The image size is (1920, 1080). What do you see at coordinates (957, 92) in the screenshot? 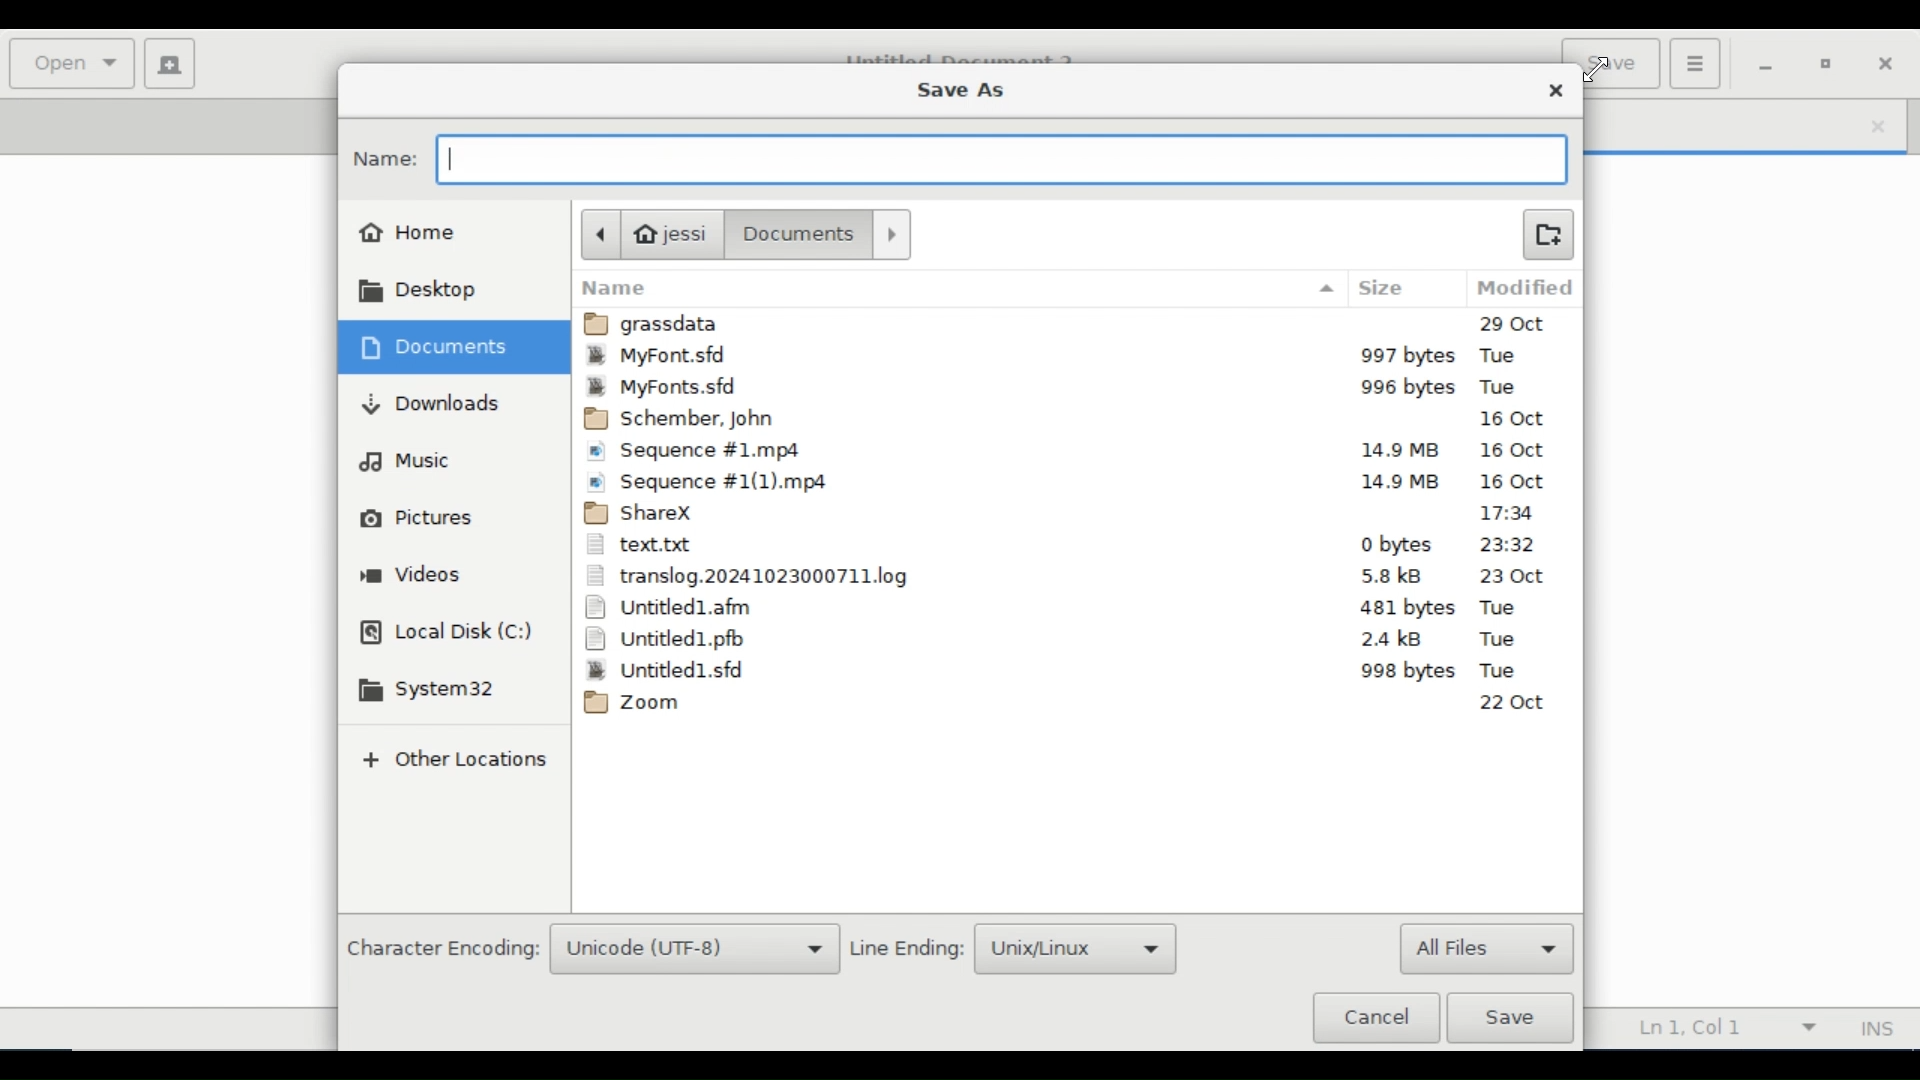
I see `Save As` at bounding box center [957, 92].